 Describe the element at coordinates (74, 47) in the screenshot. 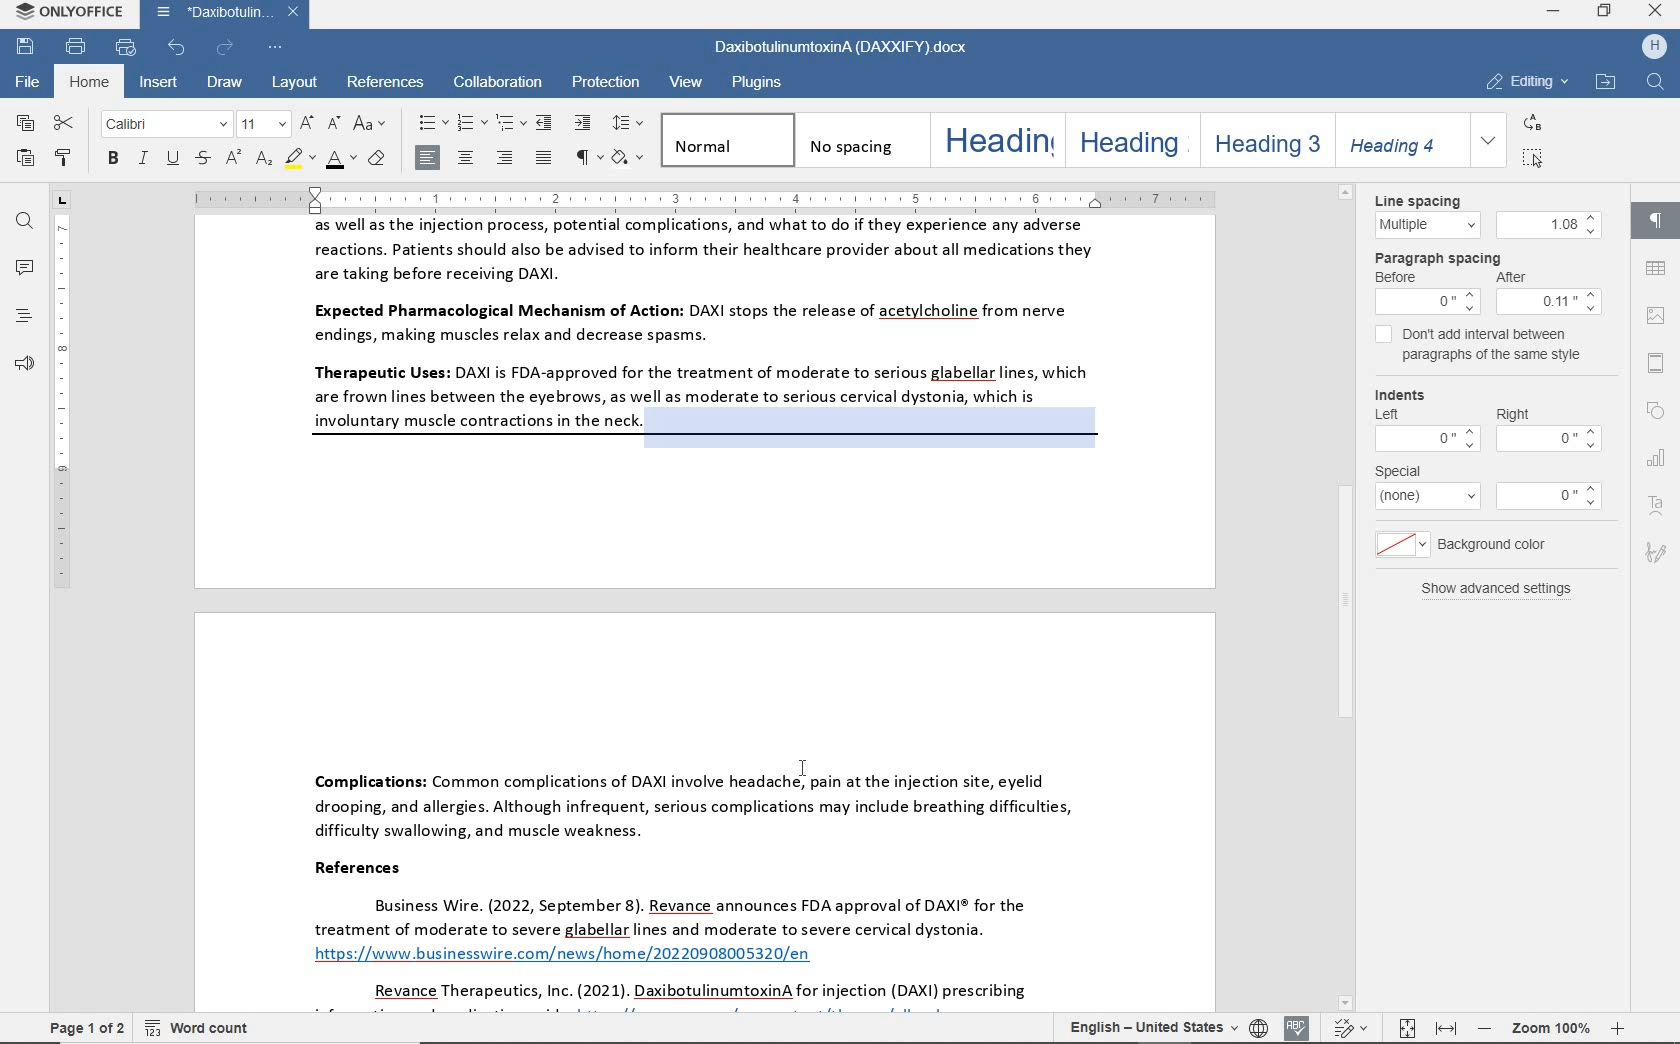

I see `print` at that location.